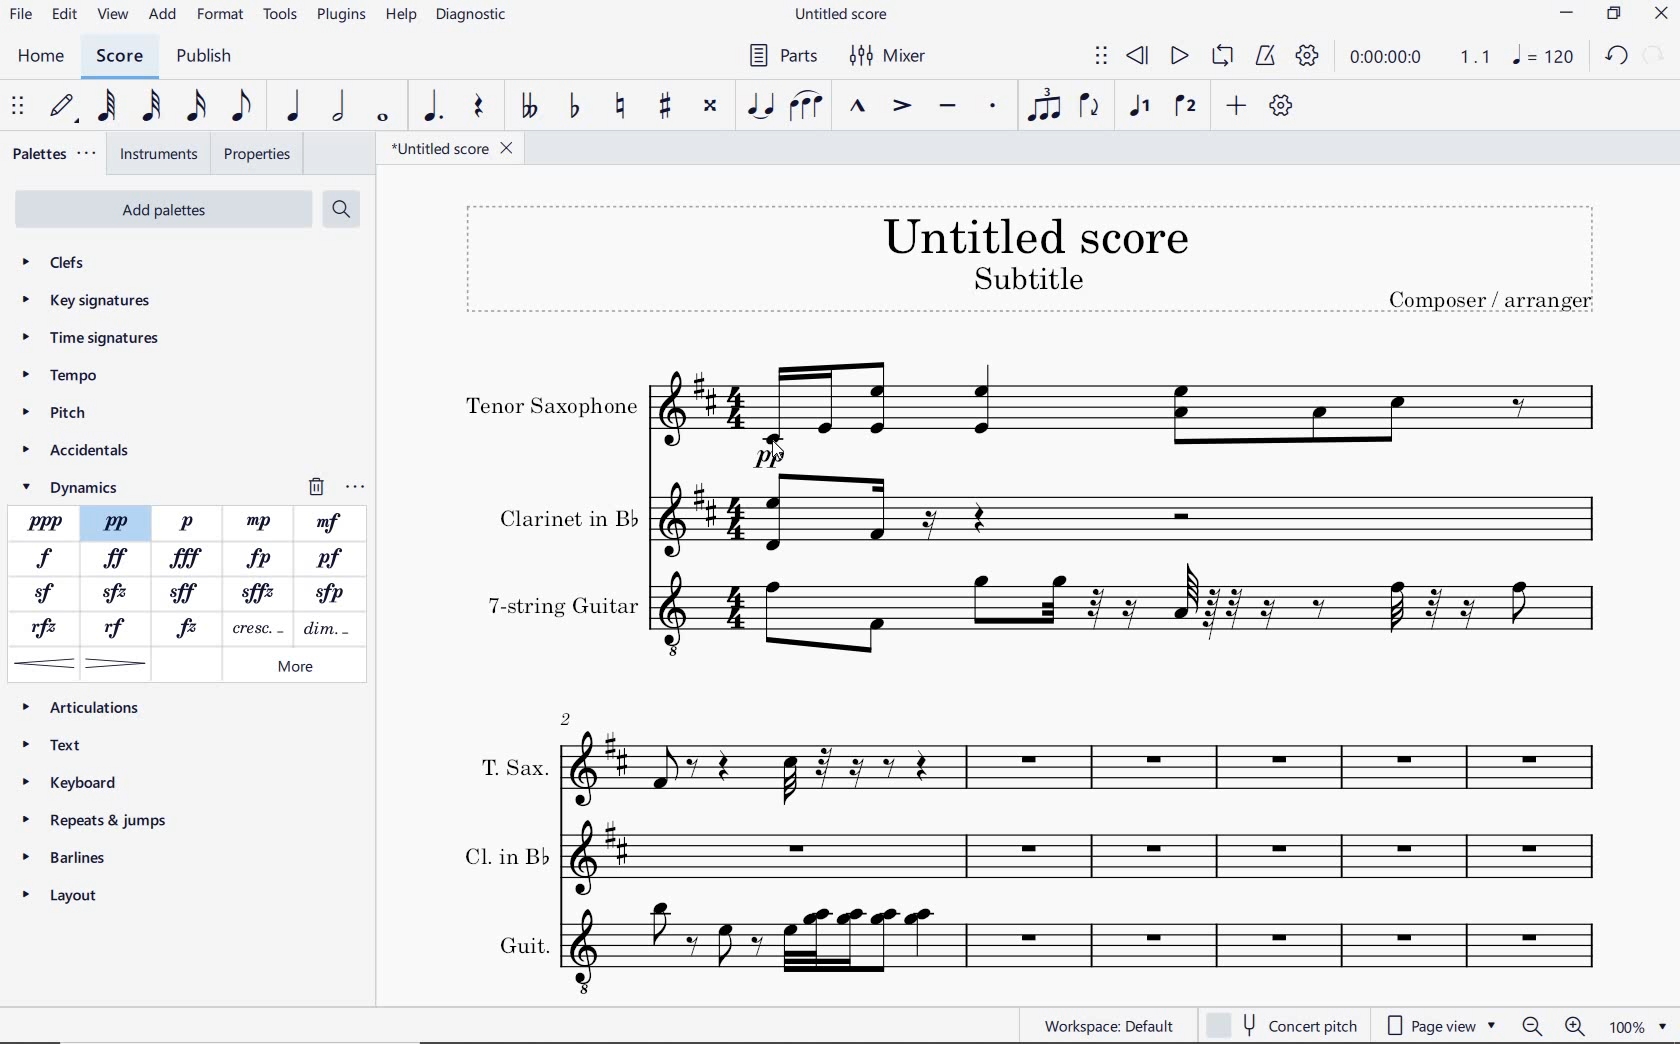  I want to click on SLUR, so click(809, 107).